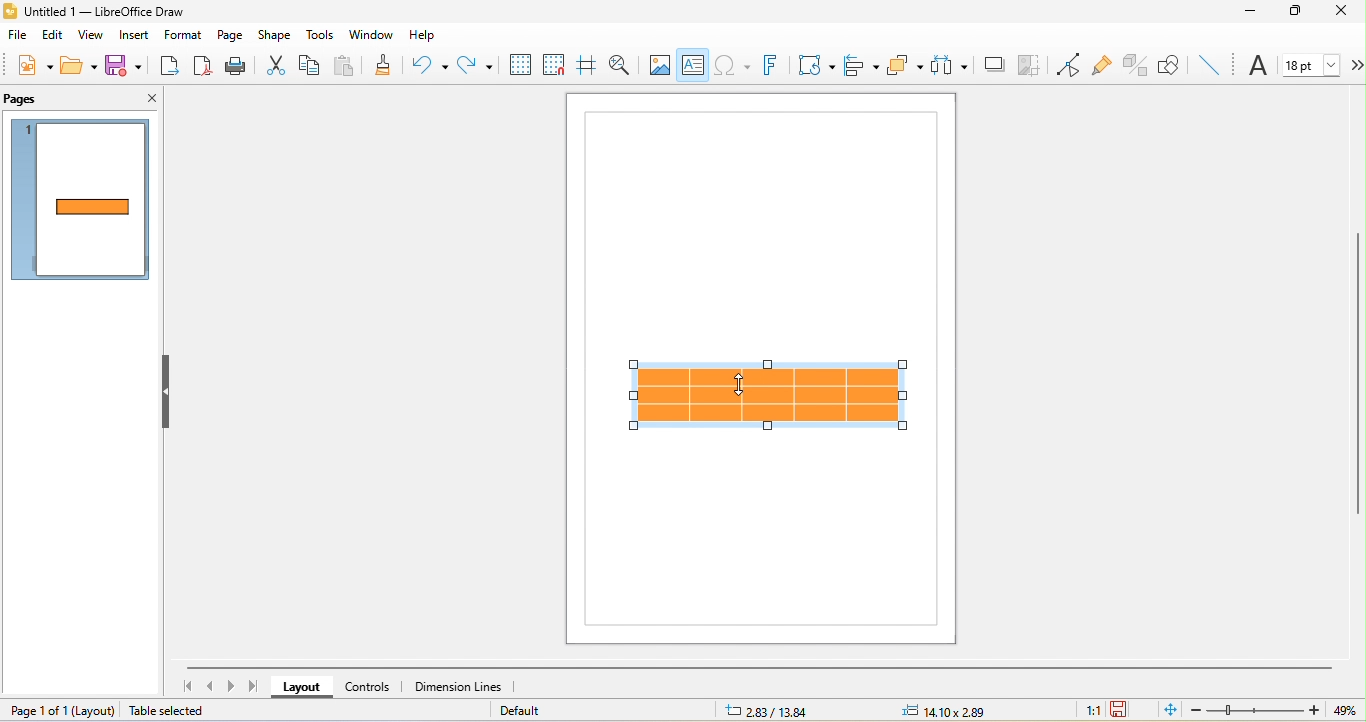 Image resolution: width=1366 pixels, height=722 pixels. I want to click on clone formatting, so click(388, 67).